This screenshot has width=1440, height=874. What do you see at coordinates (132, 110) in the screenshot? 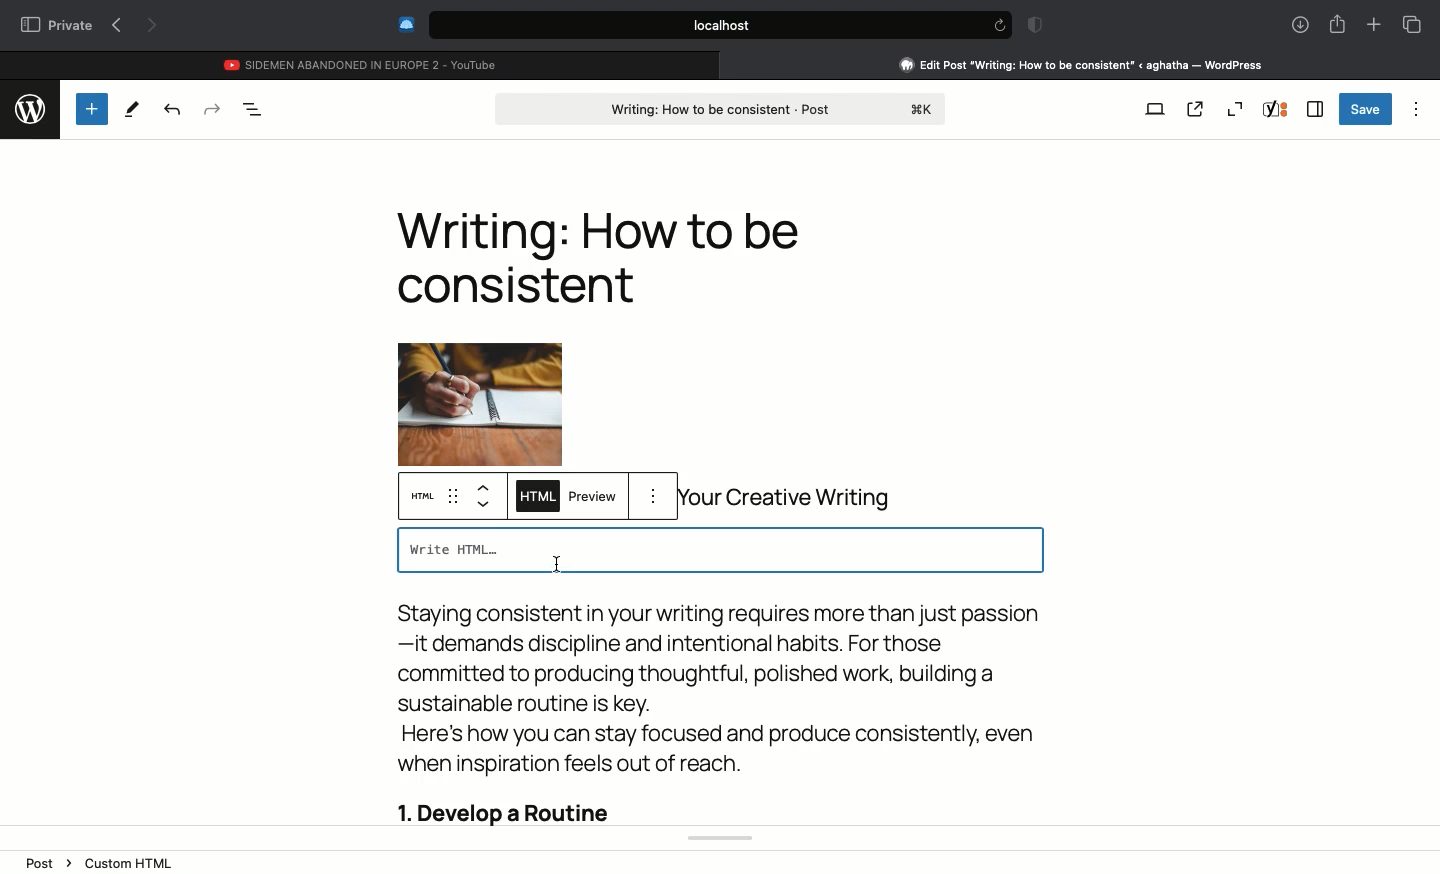
I see `Tools` at bounding box center [132, 110].